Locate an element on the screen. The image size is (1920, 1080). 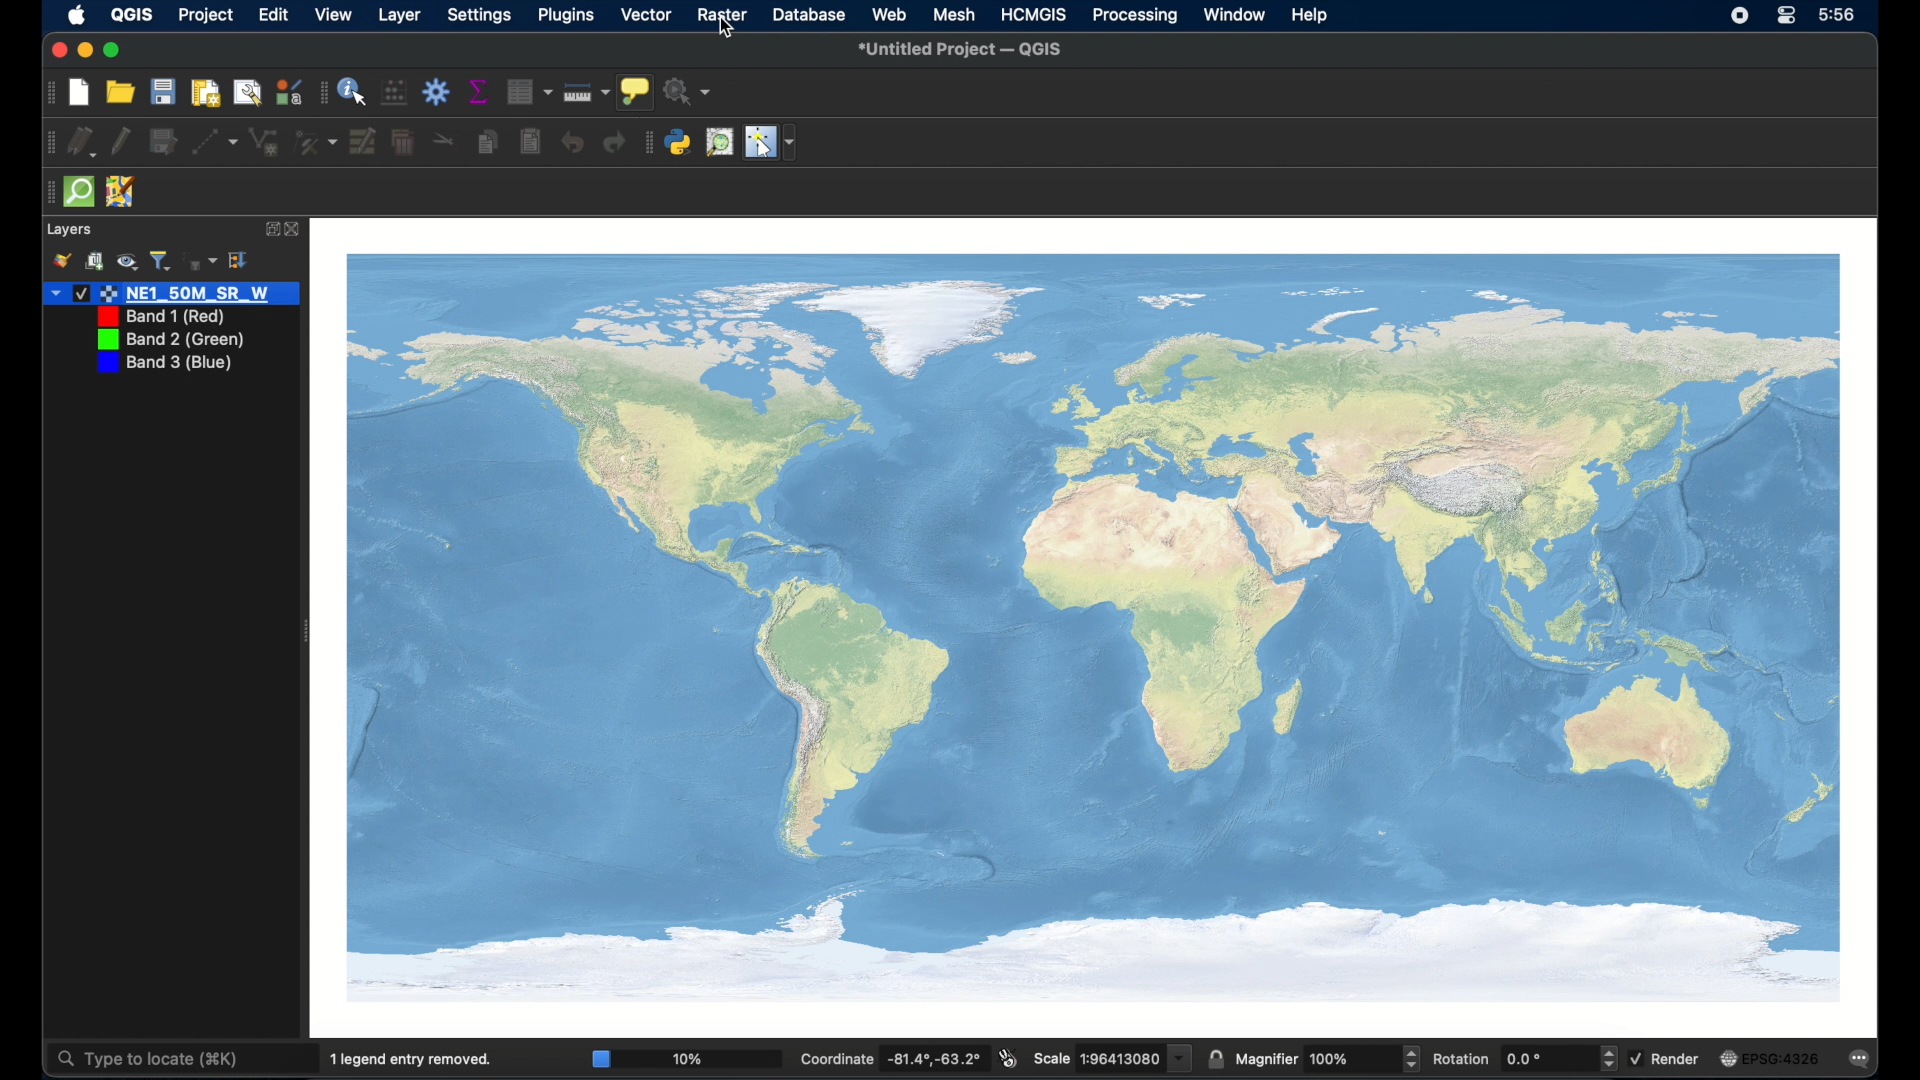
QGIS is located at coordinates (134, 14).